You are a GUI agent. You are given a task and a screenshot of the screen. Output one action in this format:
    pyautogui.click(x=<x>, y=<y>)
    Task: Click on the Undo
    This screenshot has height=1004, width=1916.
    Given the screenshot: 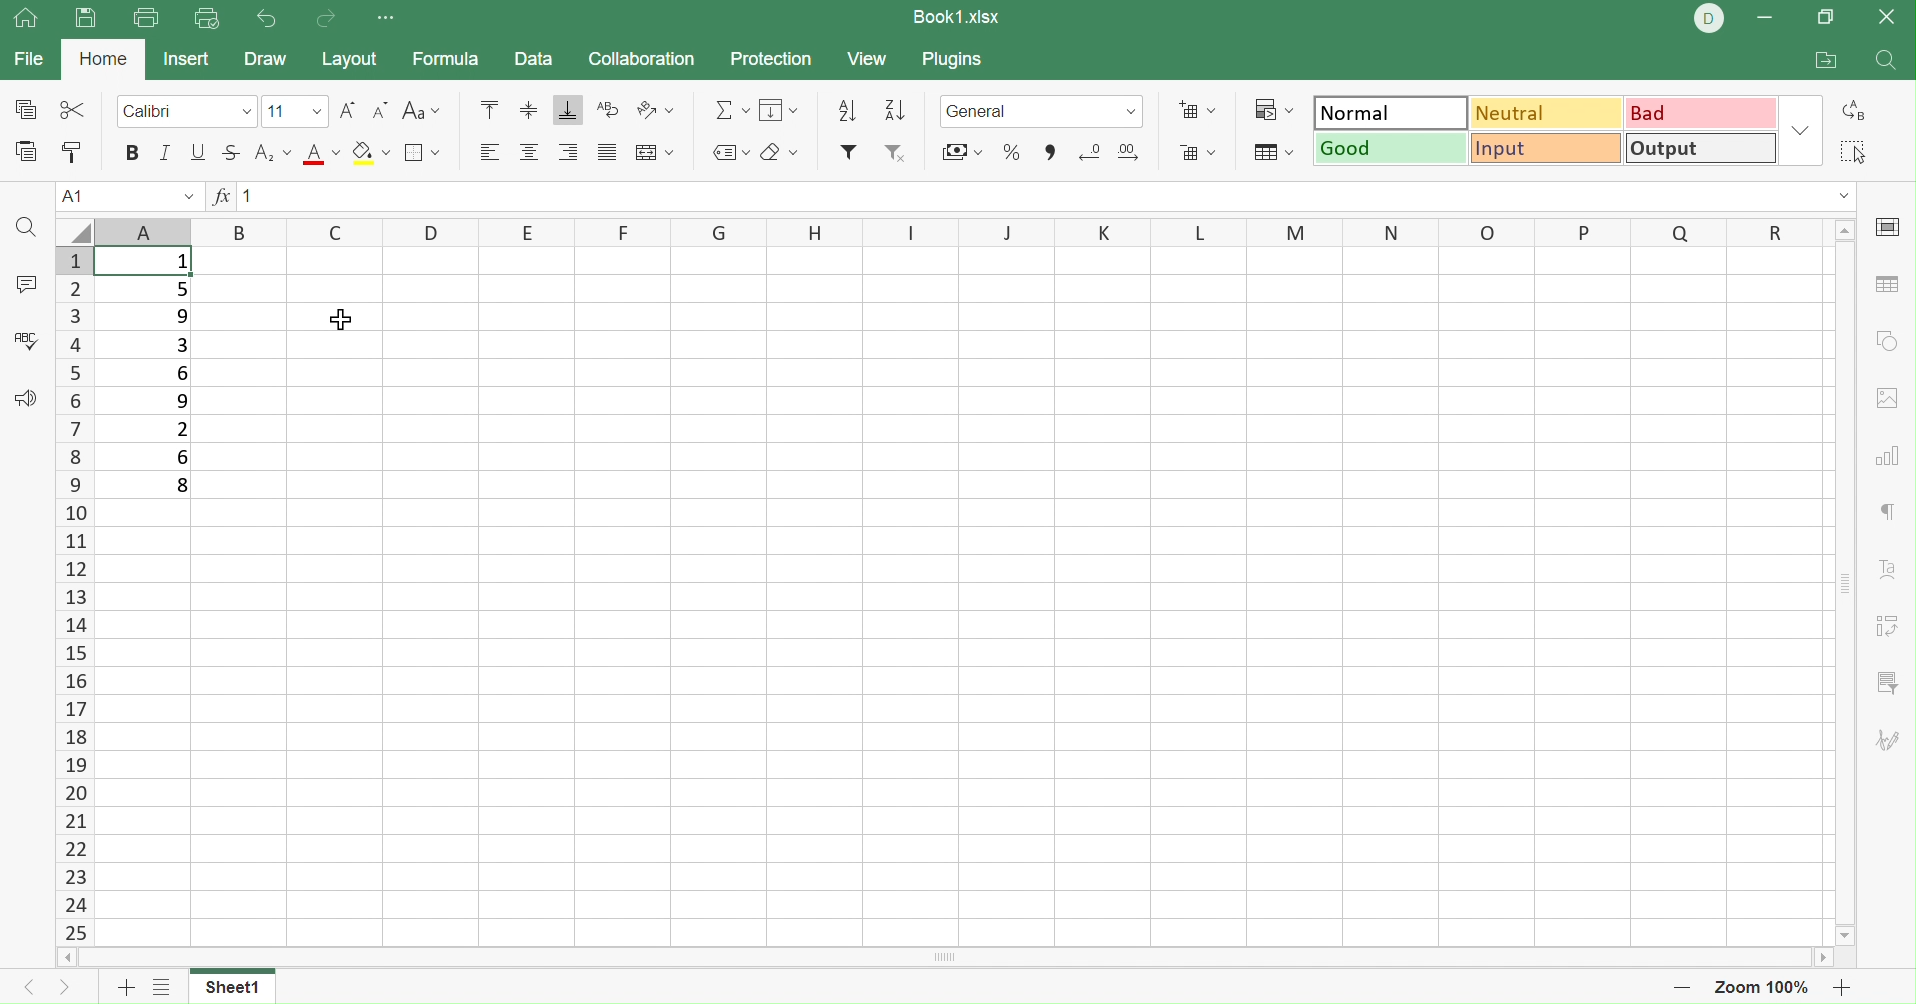 What is the action you would take?
    pyautogui.click(x=266, y=16)
    